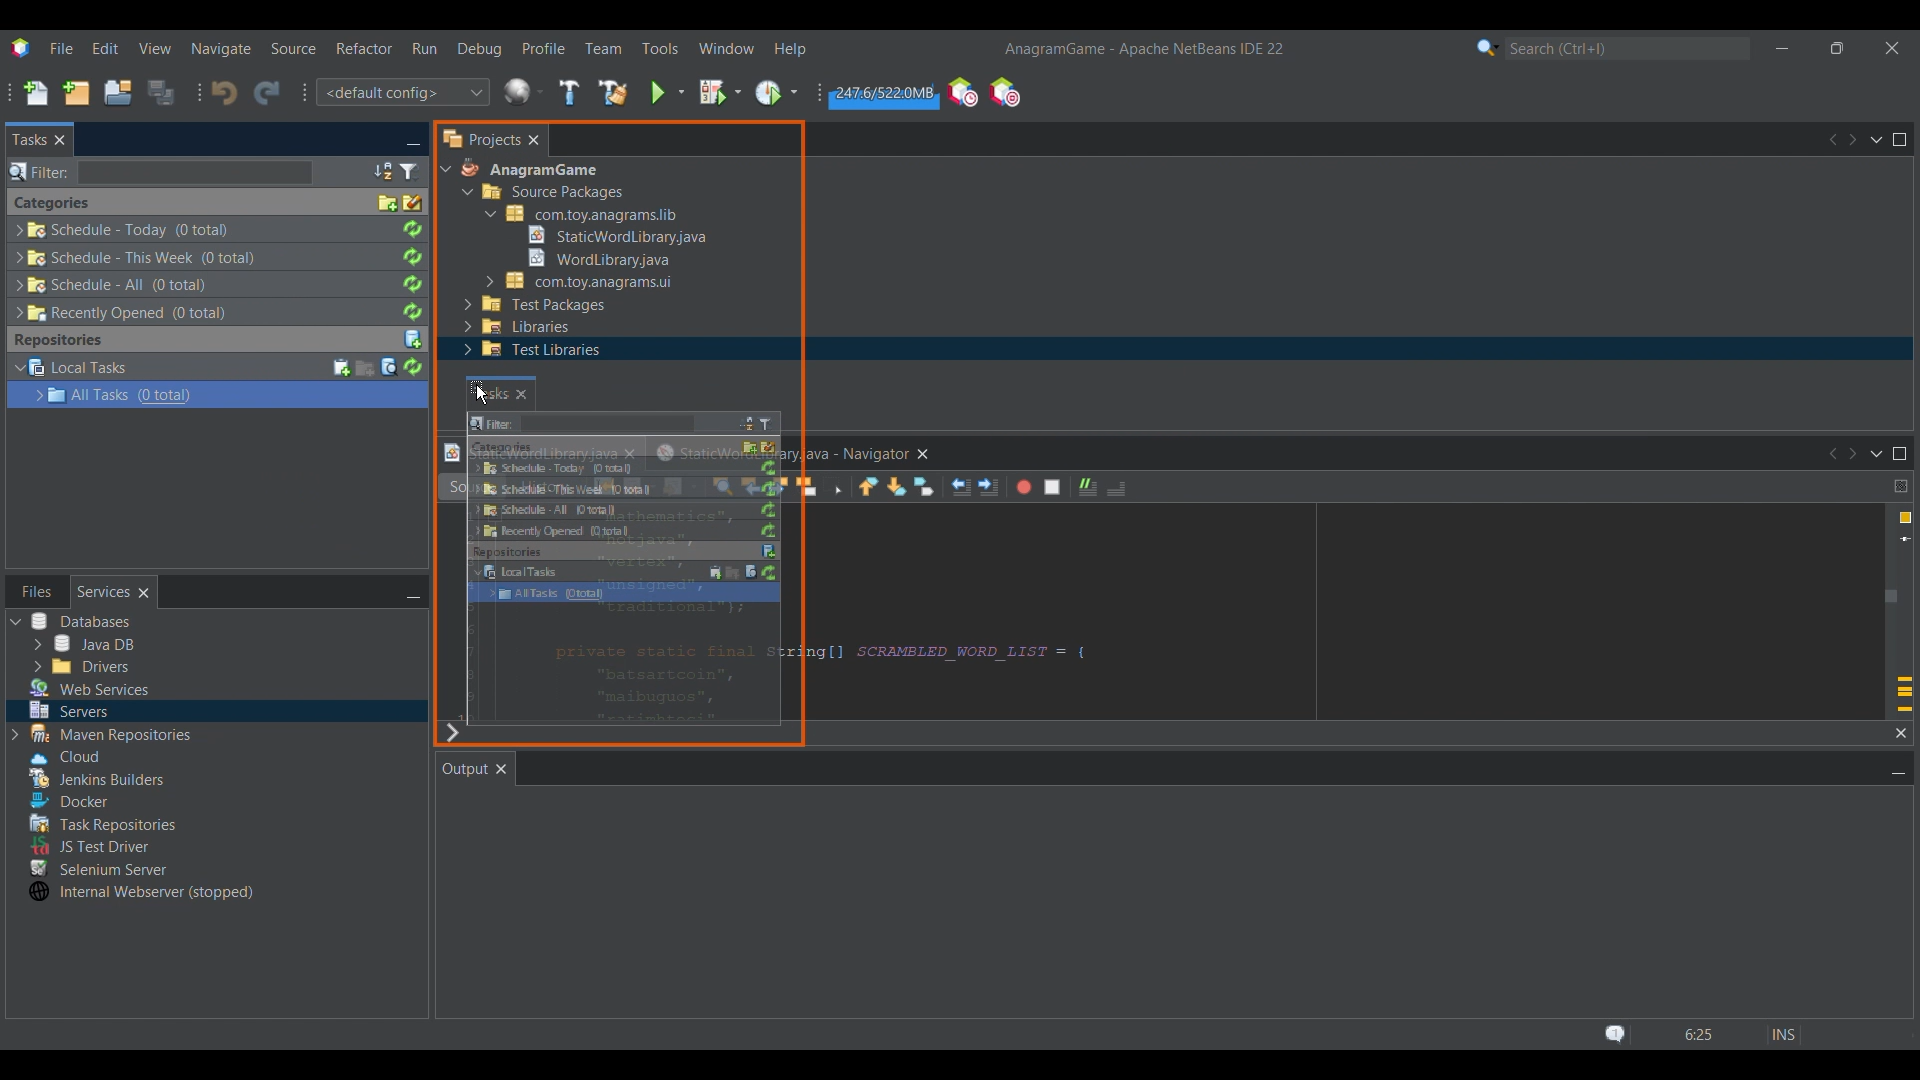 Image resolution: width=1920 pixels, height=1080 pixels. Describe the element at coordinates (26, 382) in the screenshot. I see `Expand/Collapse` at that location.